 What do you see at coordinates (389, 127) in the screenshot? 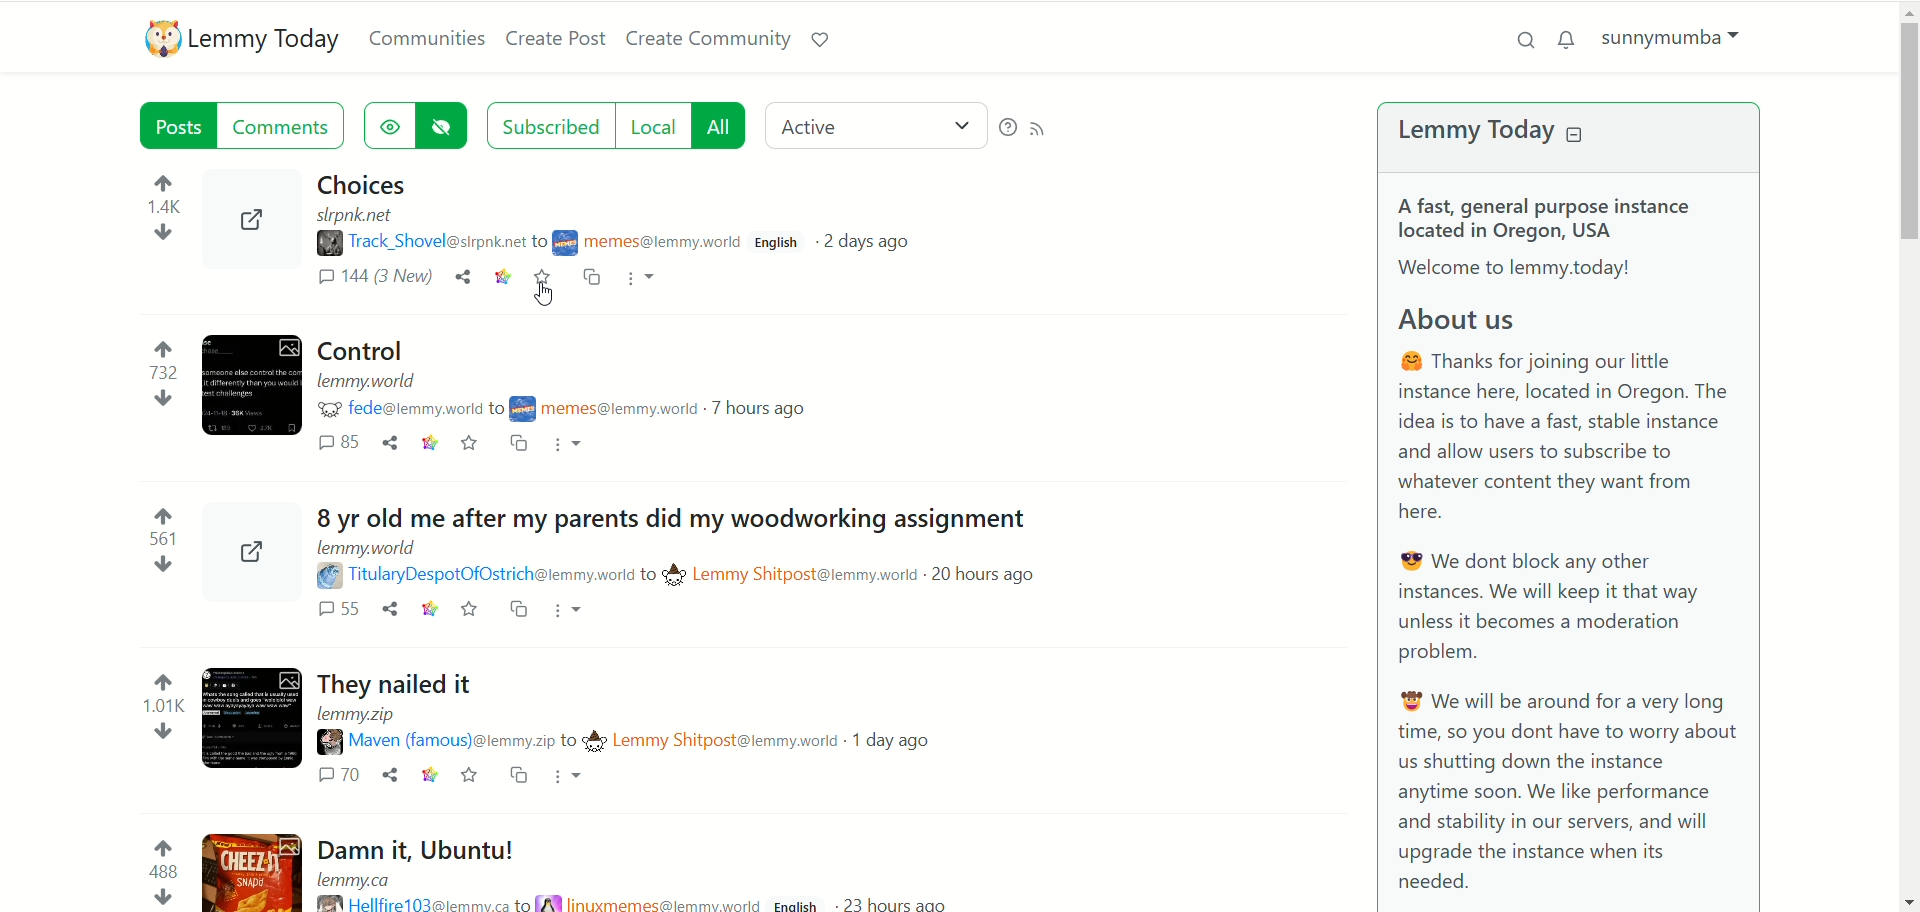
I see `show hidden post` at bounding box center [389, 127].